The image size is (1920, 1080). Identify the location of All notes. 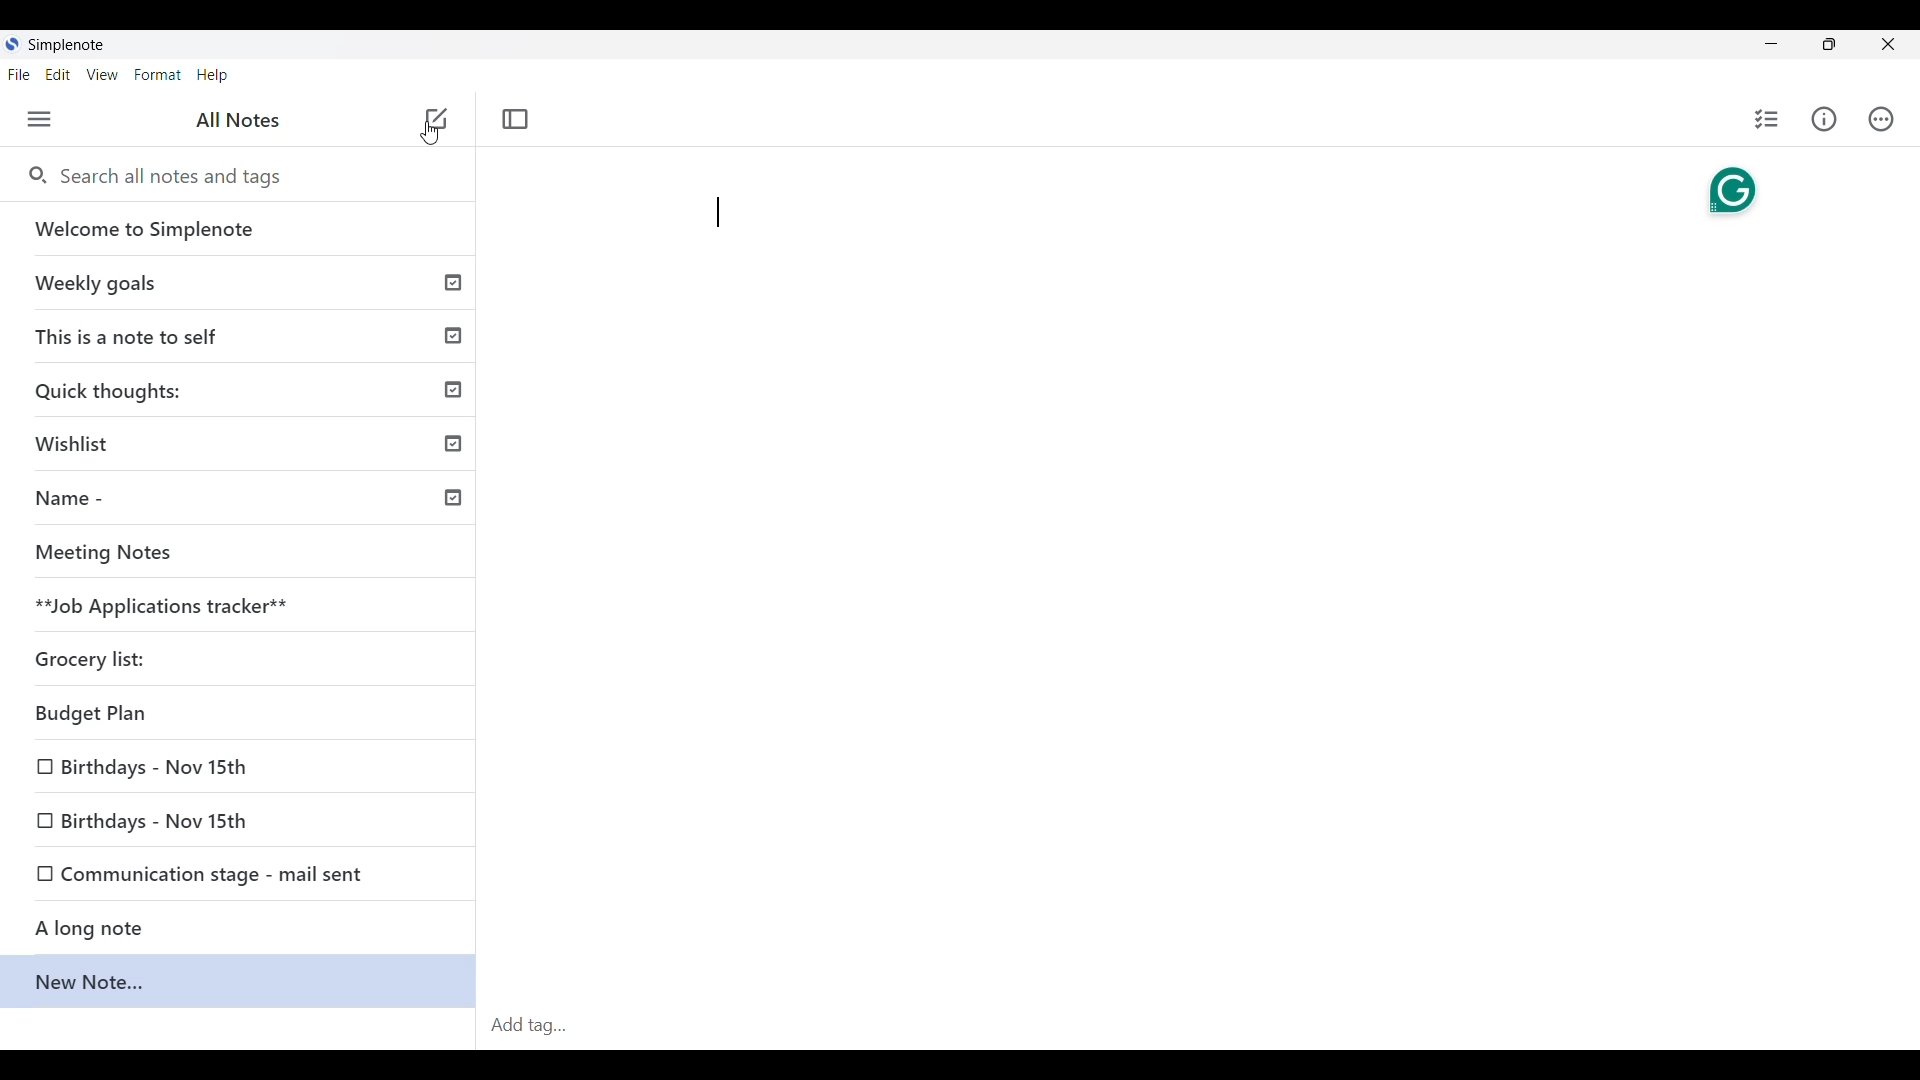
(238, 119).